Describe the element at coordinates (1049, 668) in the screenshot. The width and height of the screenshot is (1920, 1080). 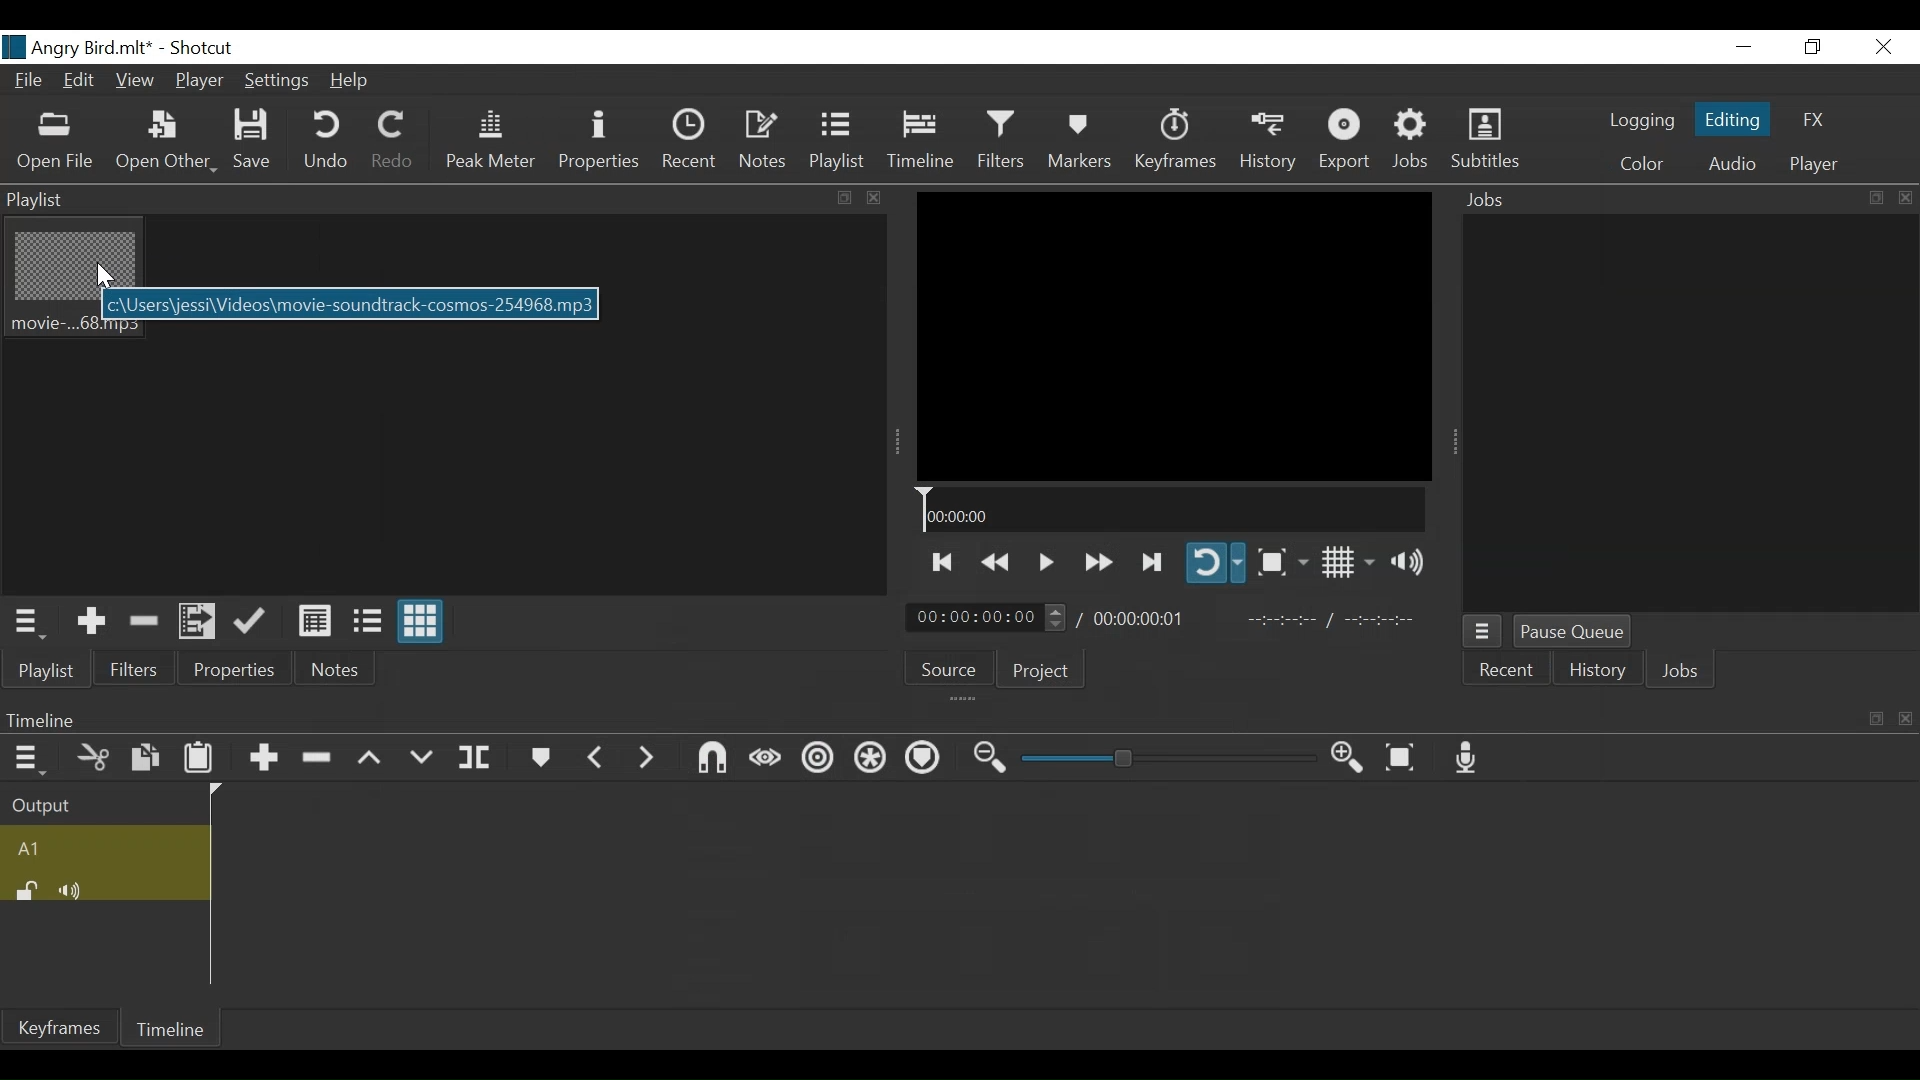
I see `Project` at that location.